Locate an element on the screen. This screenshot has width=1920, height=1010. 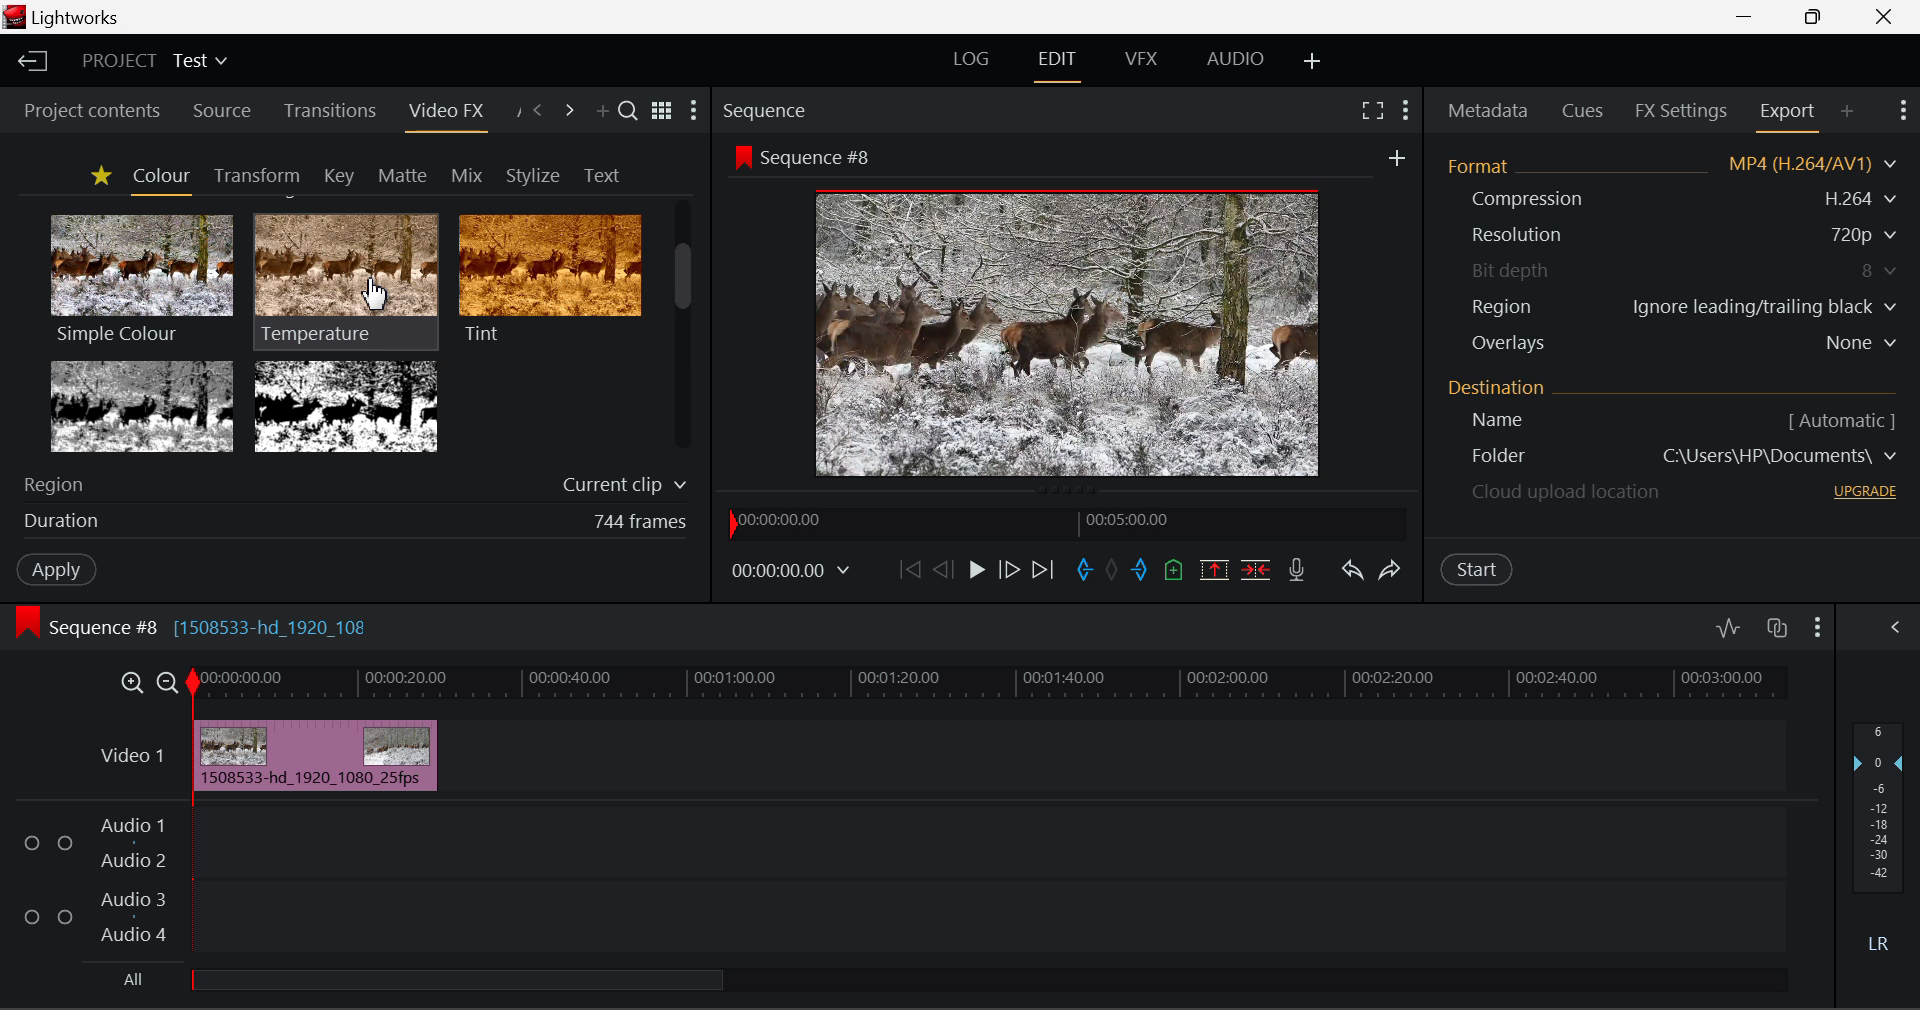
Search is located at coordinates (630, 114).